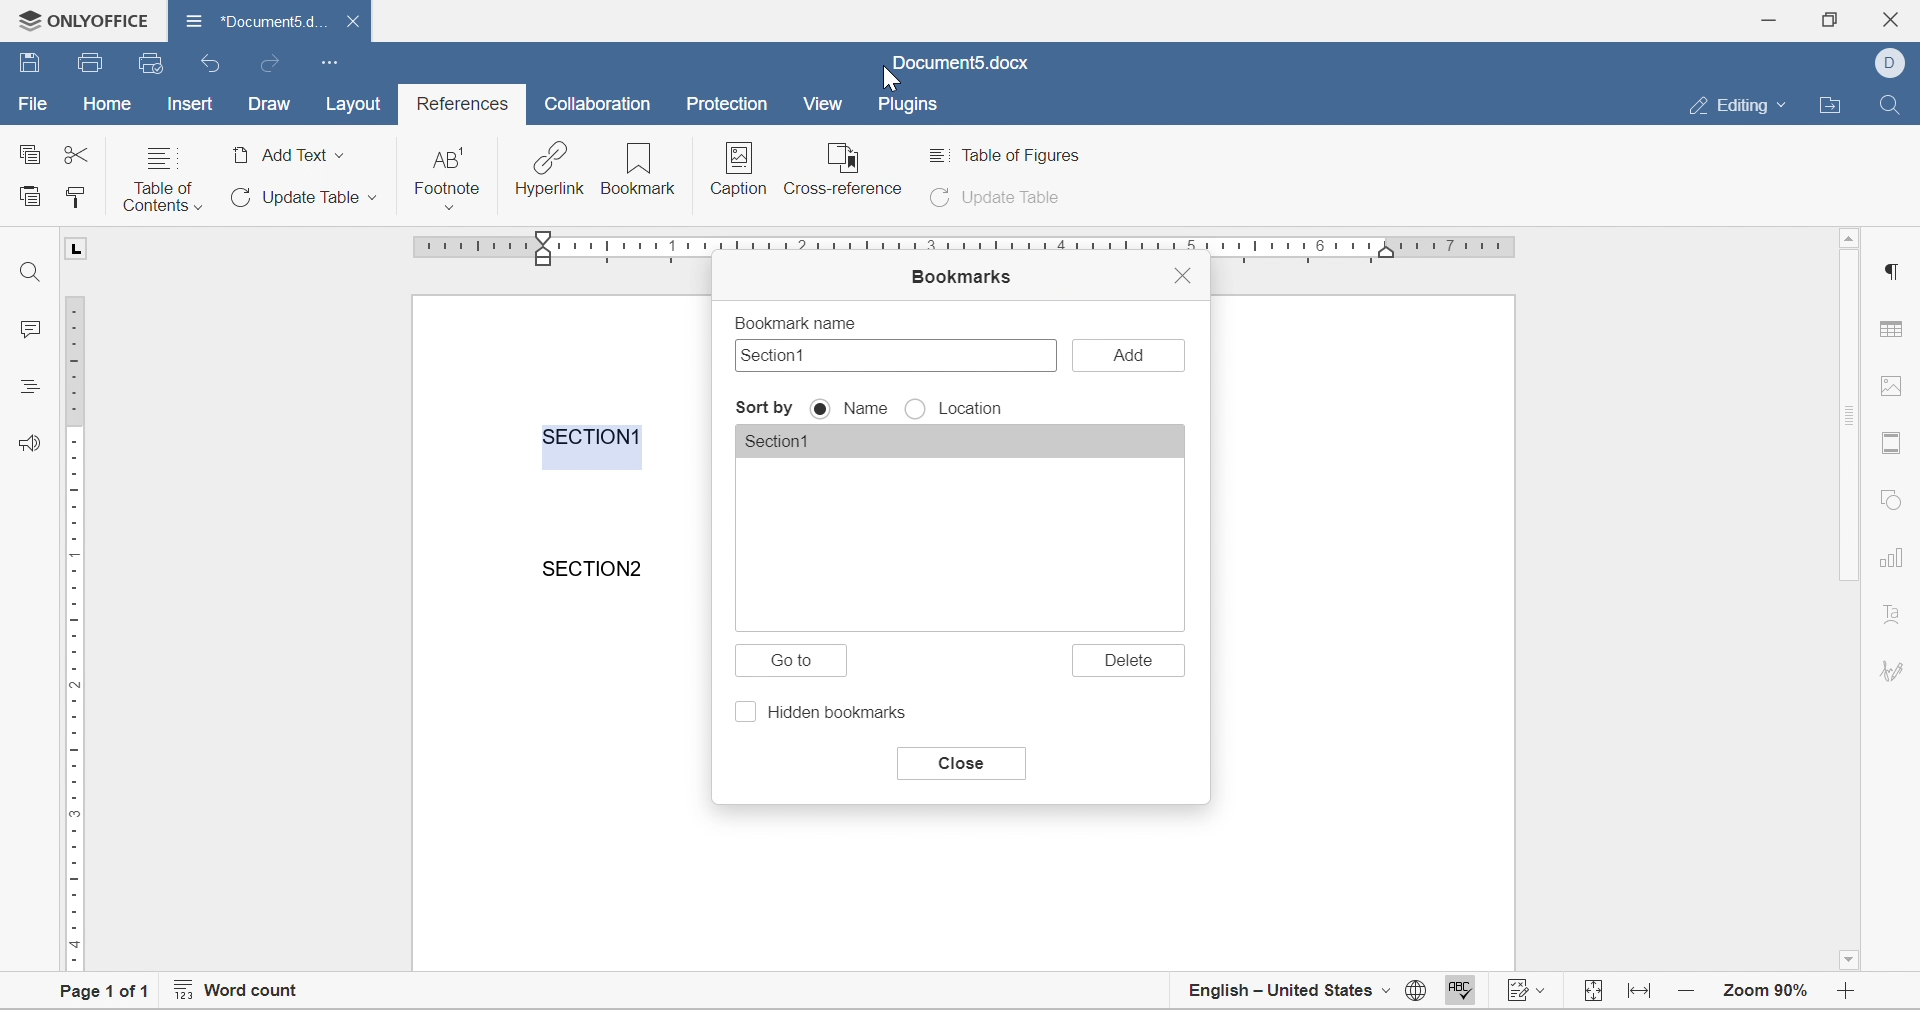 The width and height of the screenshot is (1920, 1010). What do you see at coordinates (1894, 560) in the screenshot?
I see `chart settings` at bounding box center [1894, 560].